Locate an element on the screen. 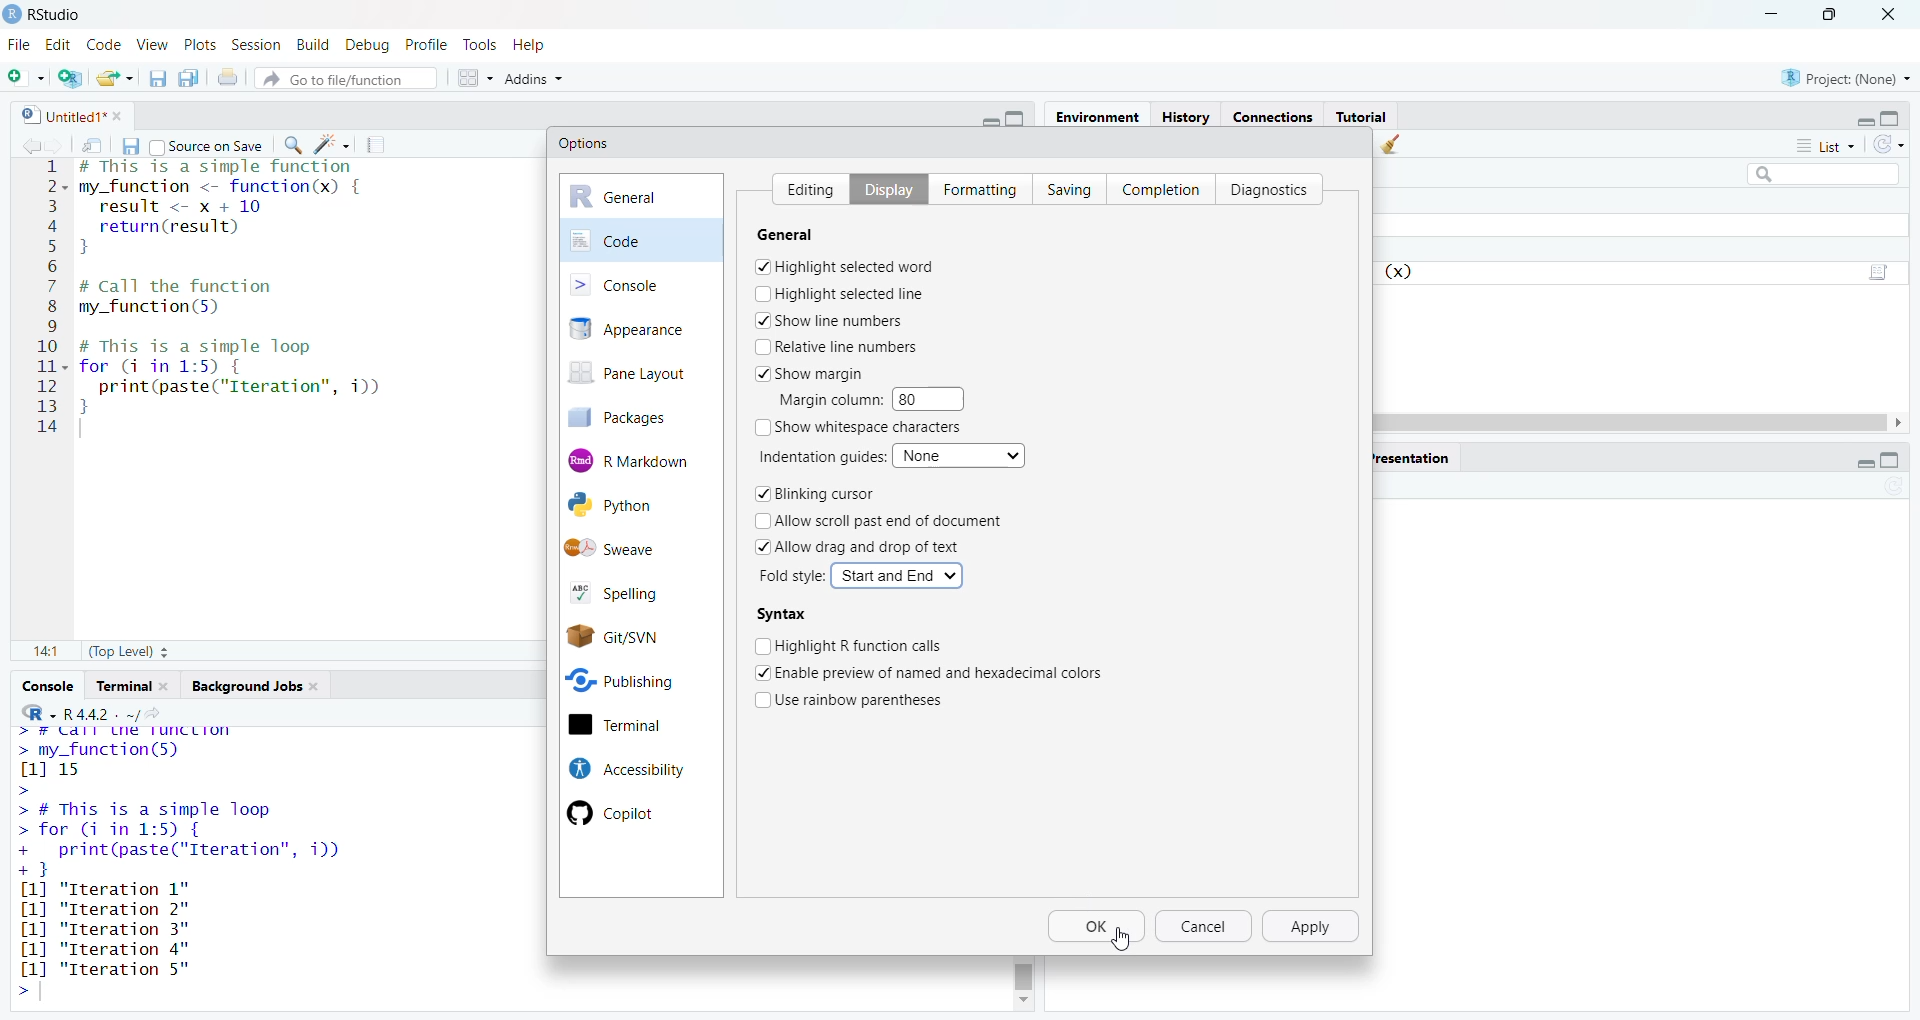 Image resolution: width=1920 pixels, height=1020 pixels. tools is located at coordinates (483, 44).